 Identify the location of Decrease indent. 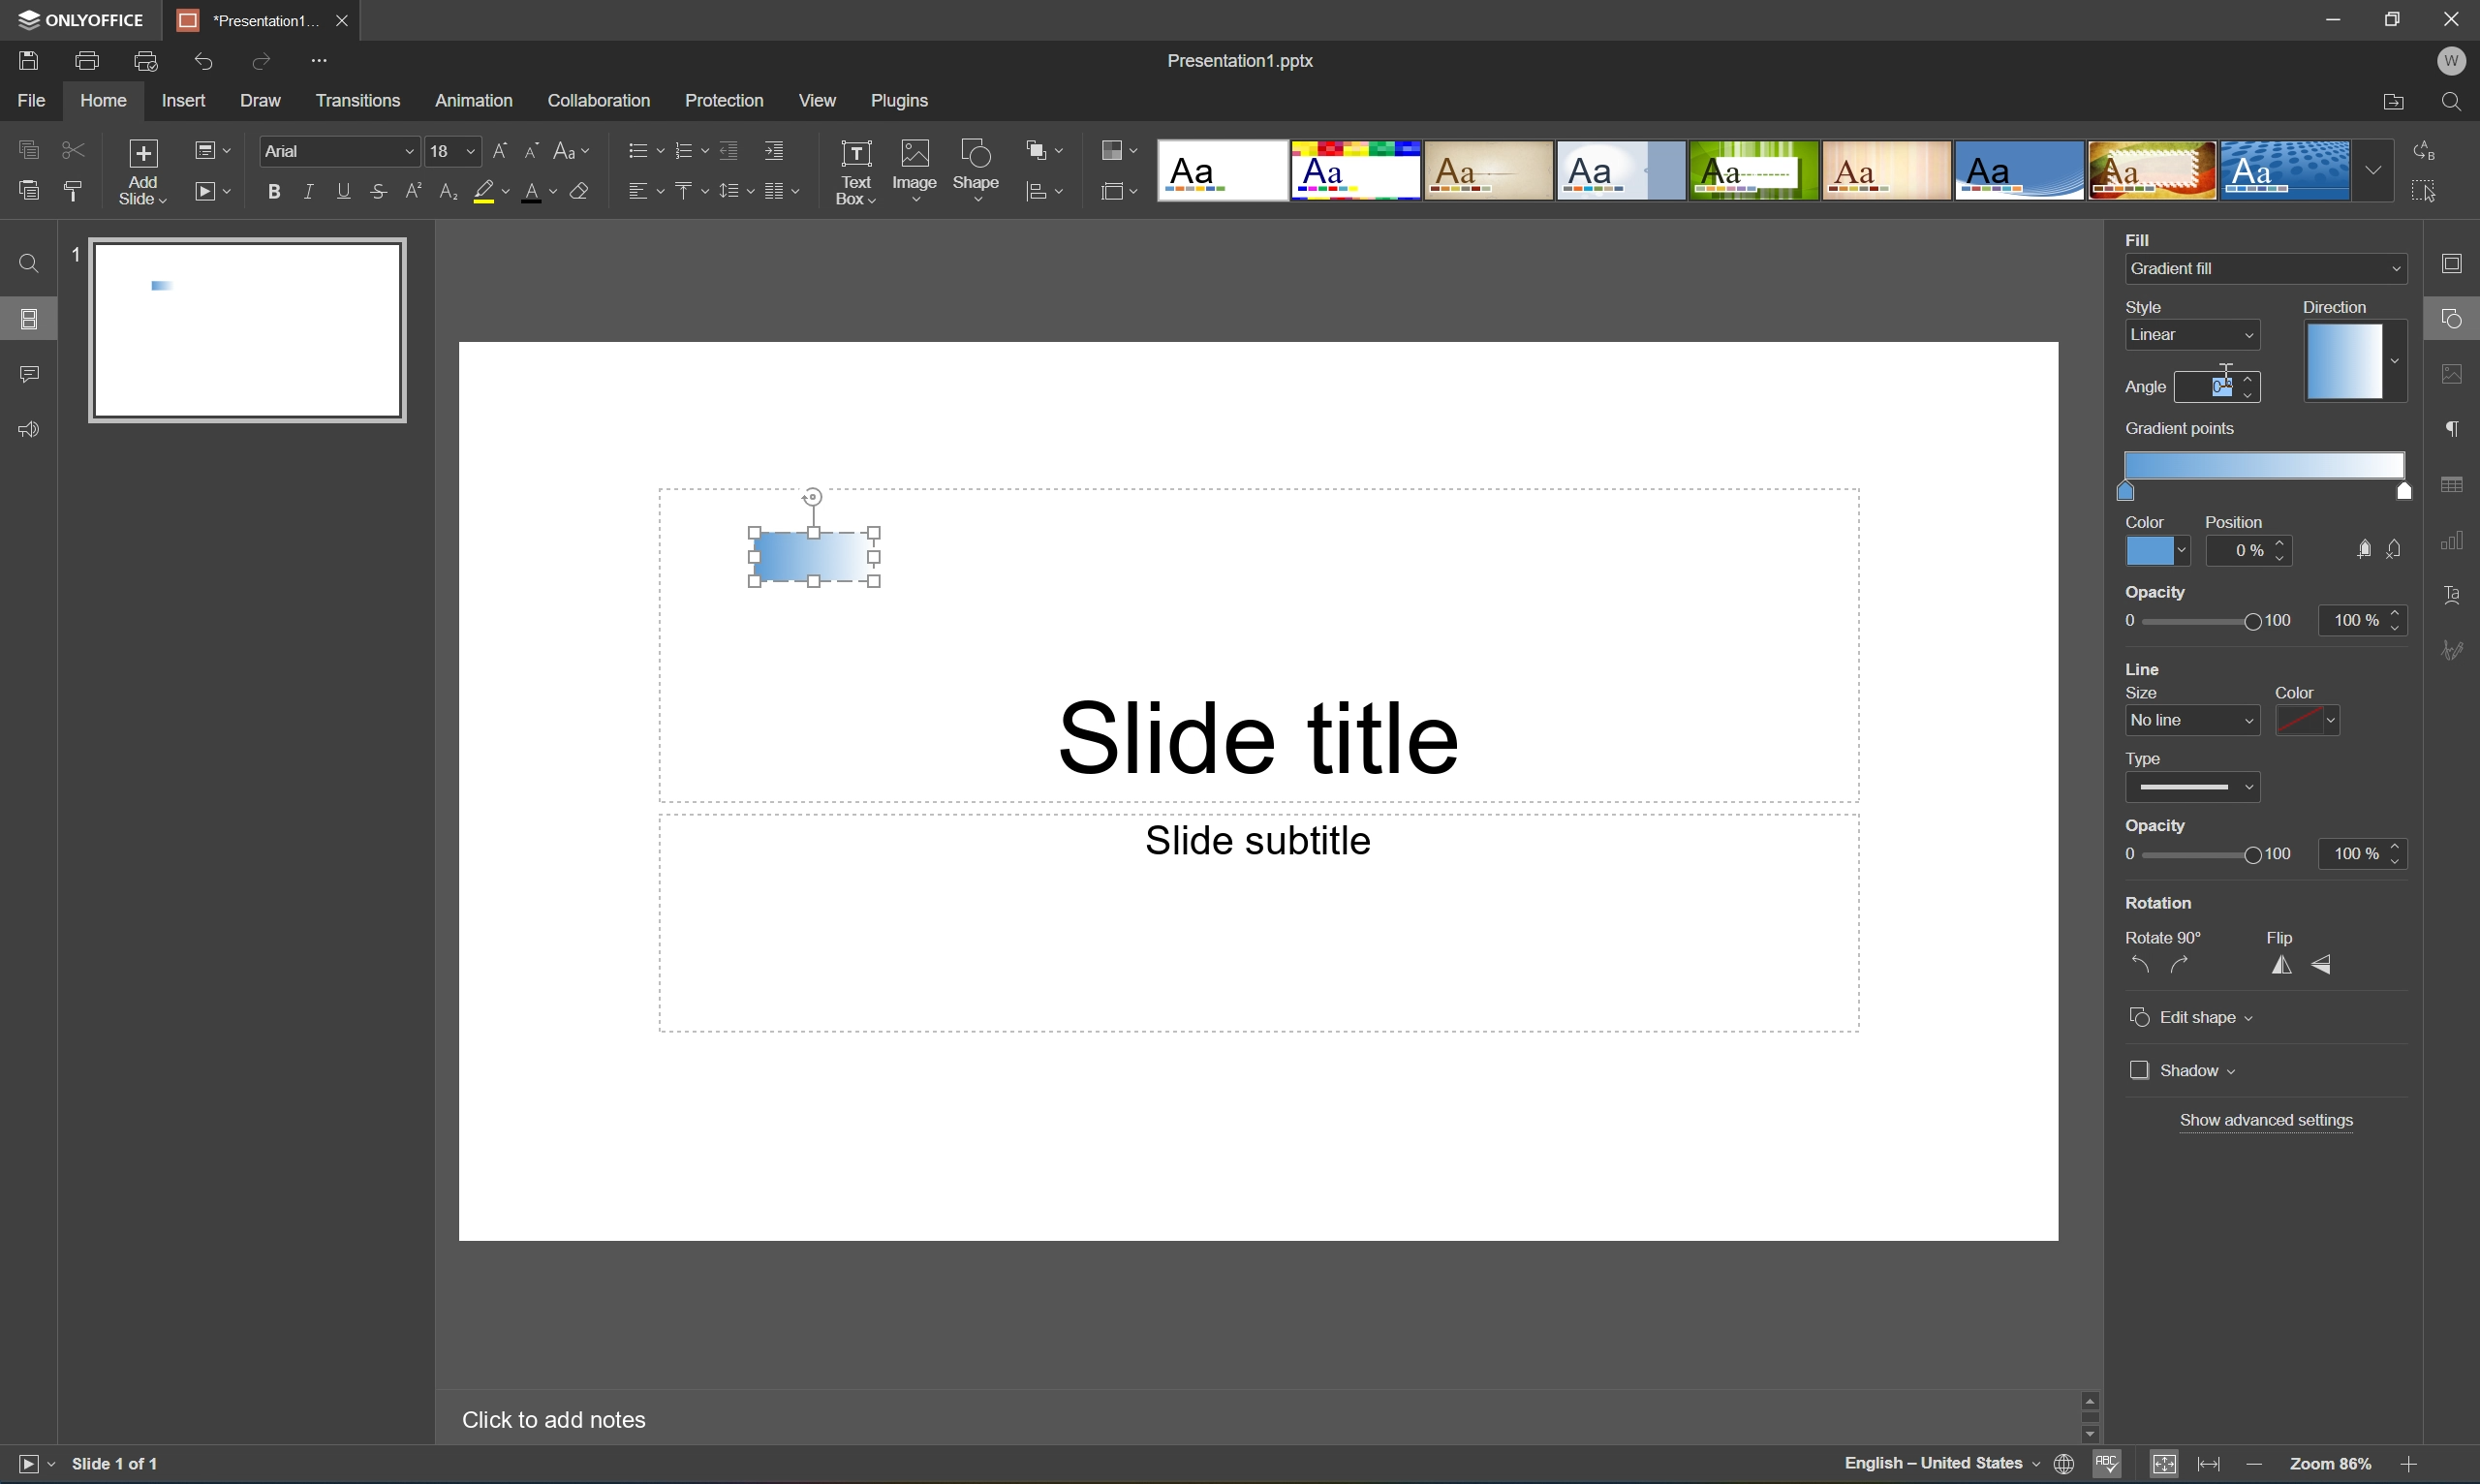
(727, 149).